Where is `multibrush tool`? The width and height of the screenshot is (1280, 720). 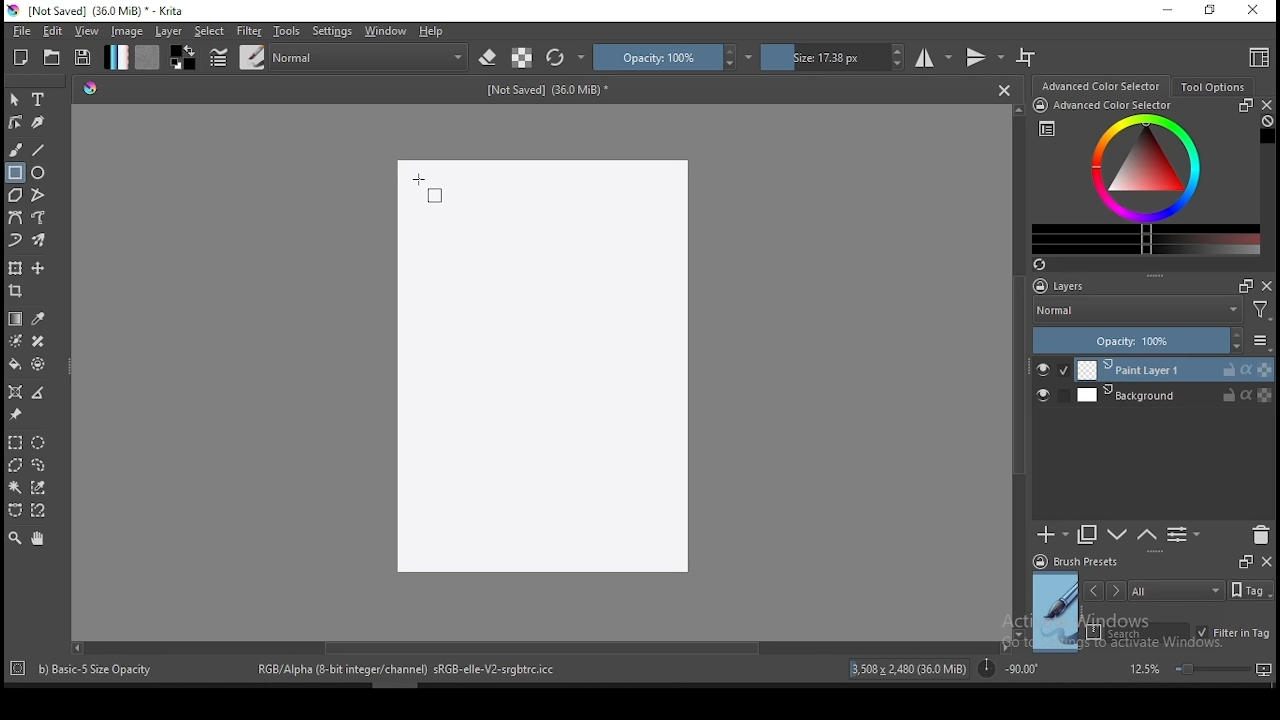 multibrush tool is located at coordinates (40, 242).